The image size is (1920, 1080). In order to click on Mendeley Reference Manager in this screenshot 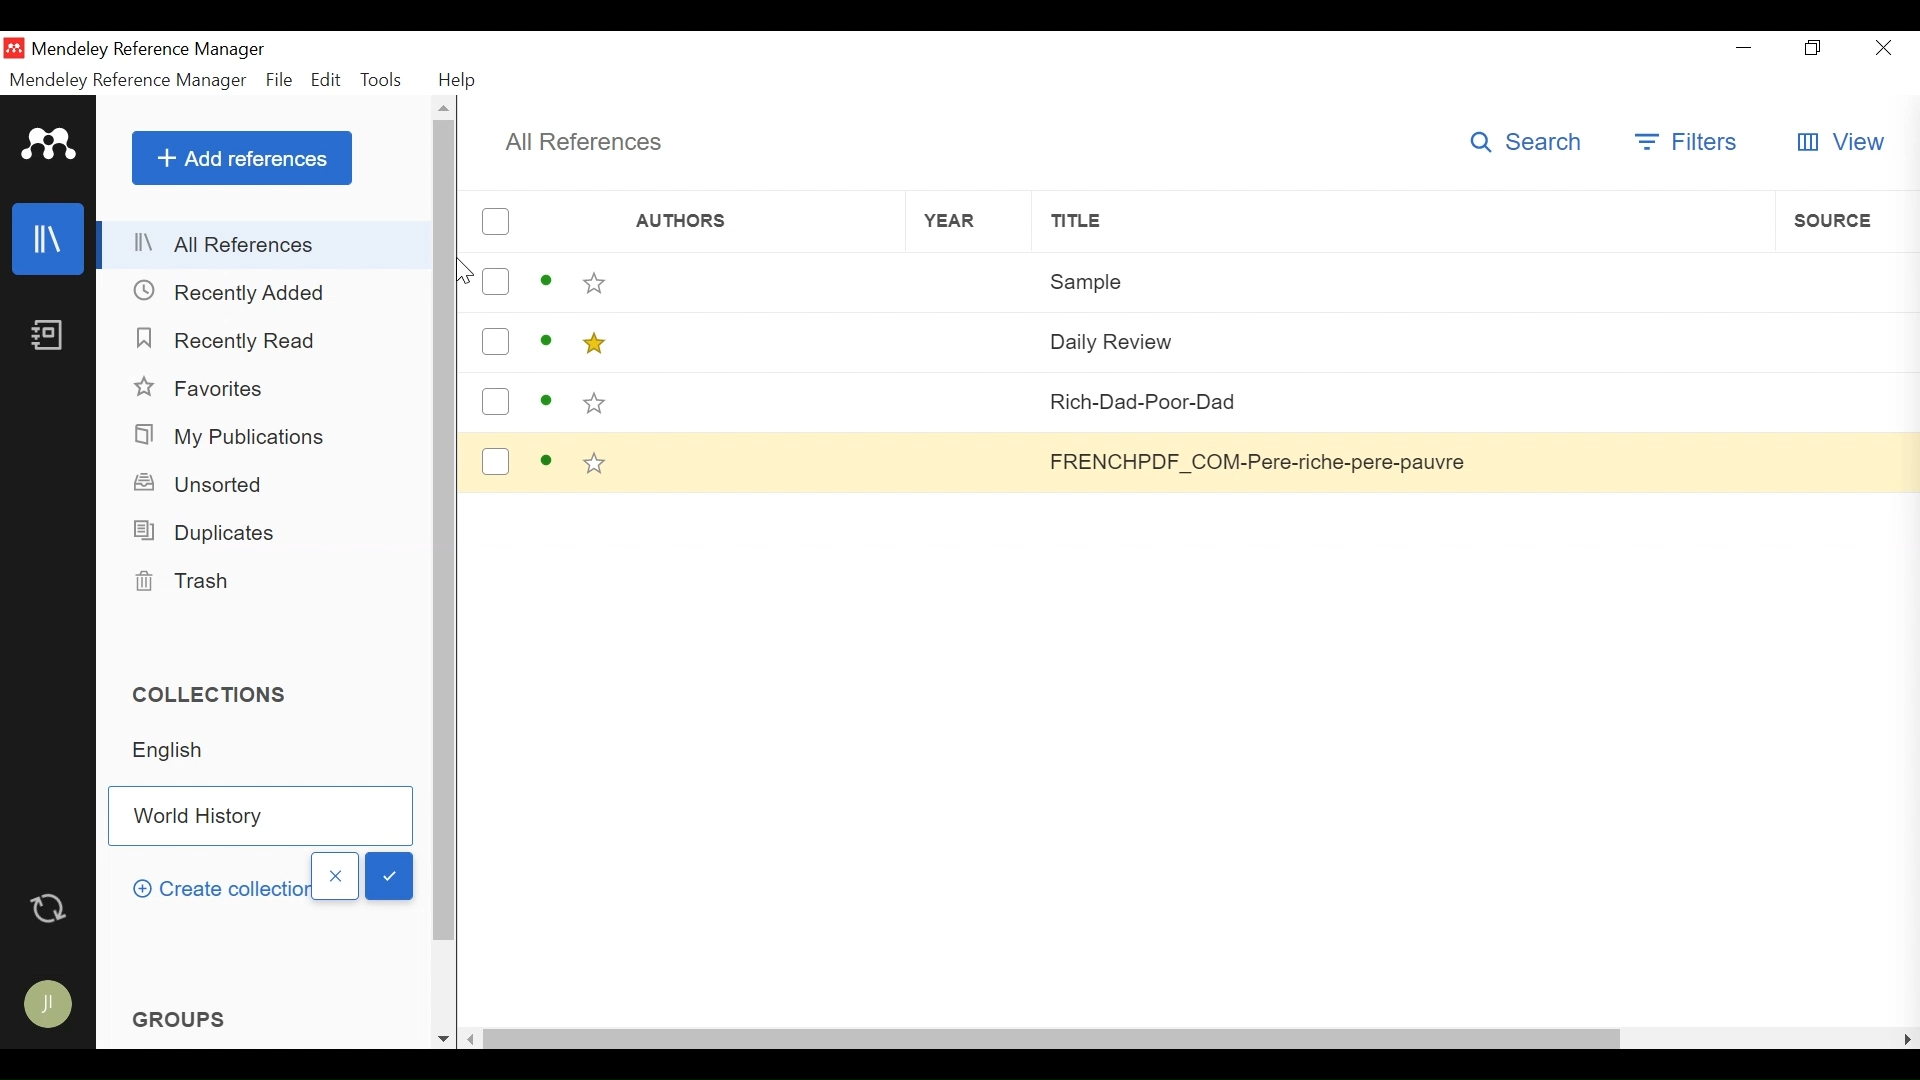, I will do `click(149, 51)`.